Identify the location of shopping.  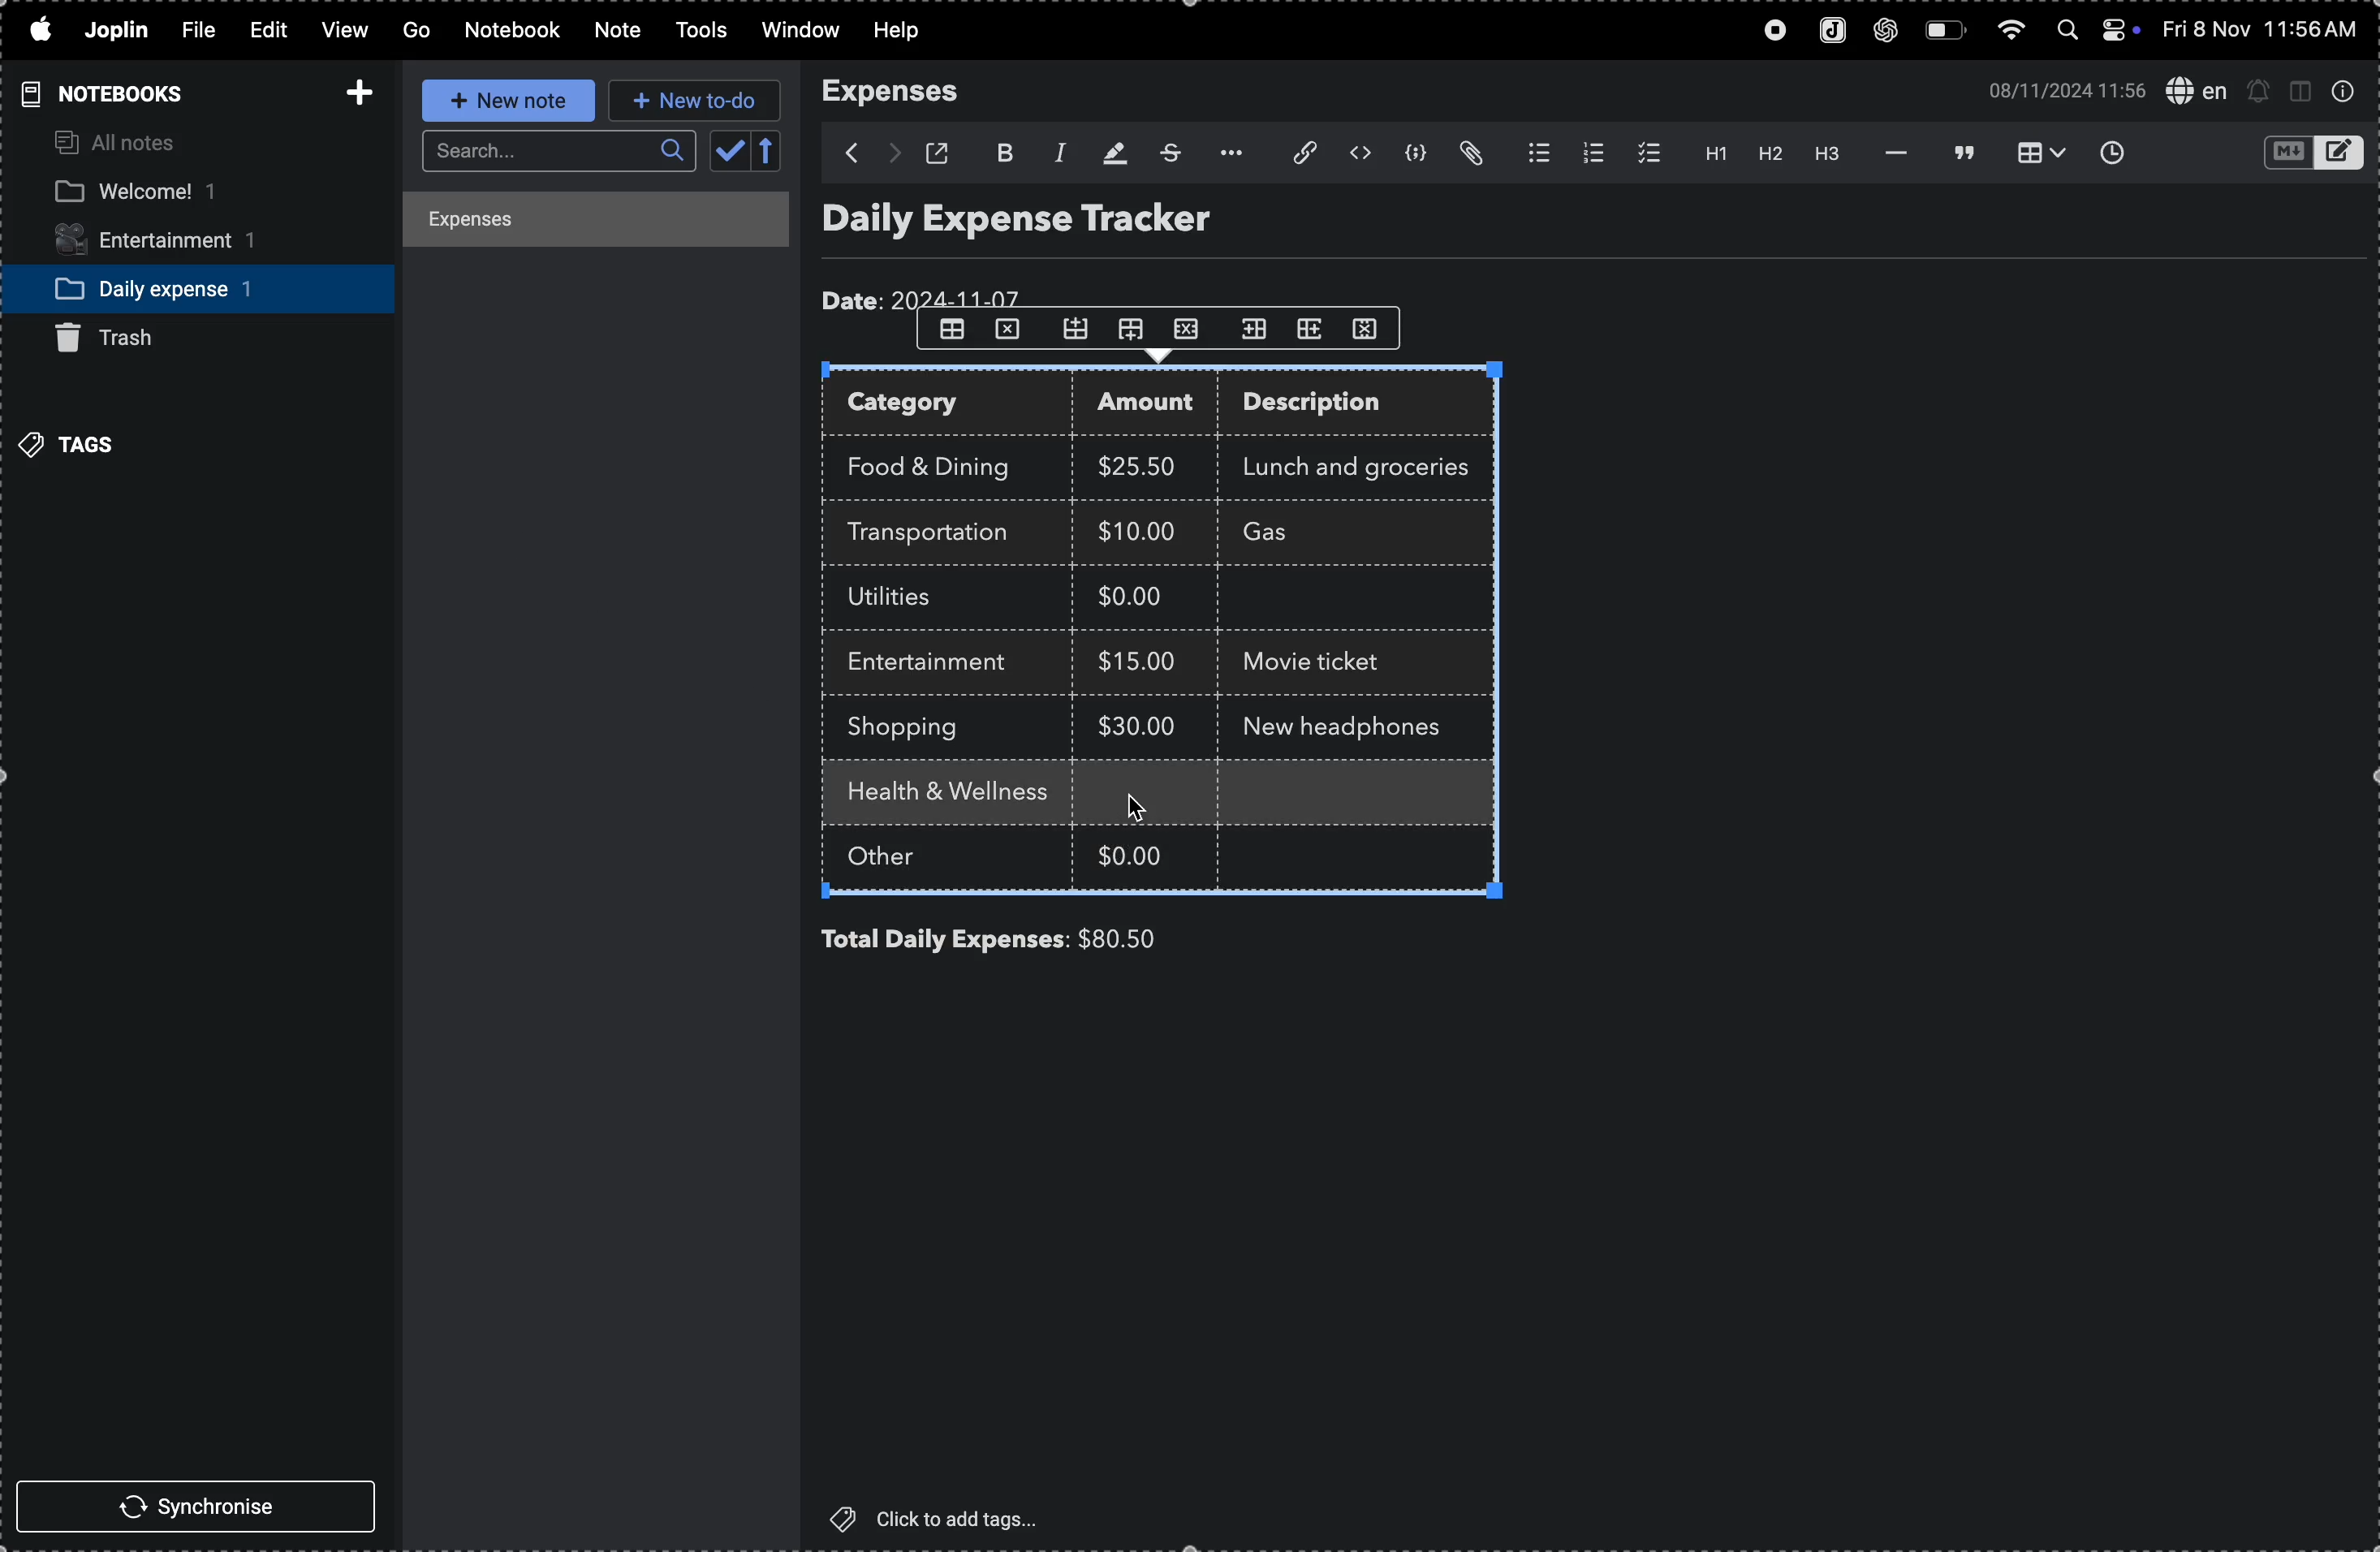
(918, 728).